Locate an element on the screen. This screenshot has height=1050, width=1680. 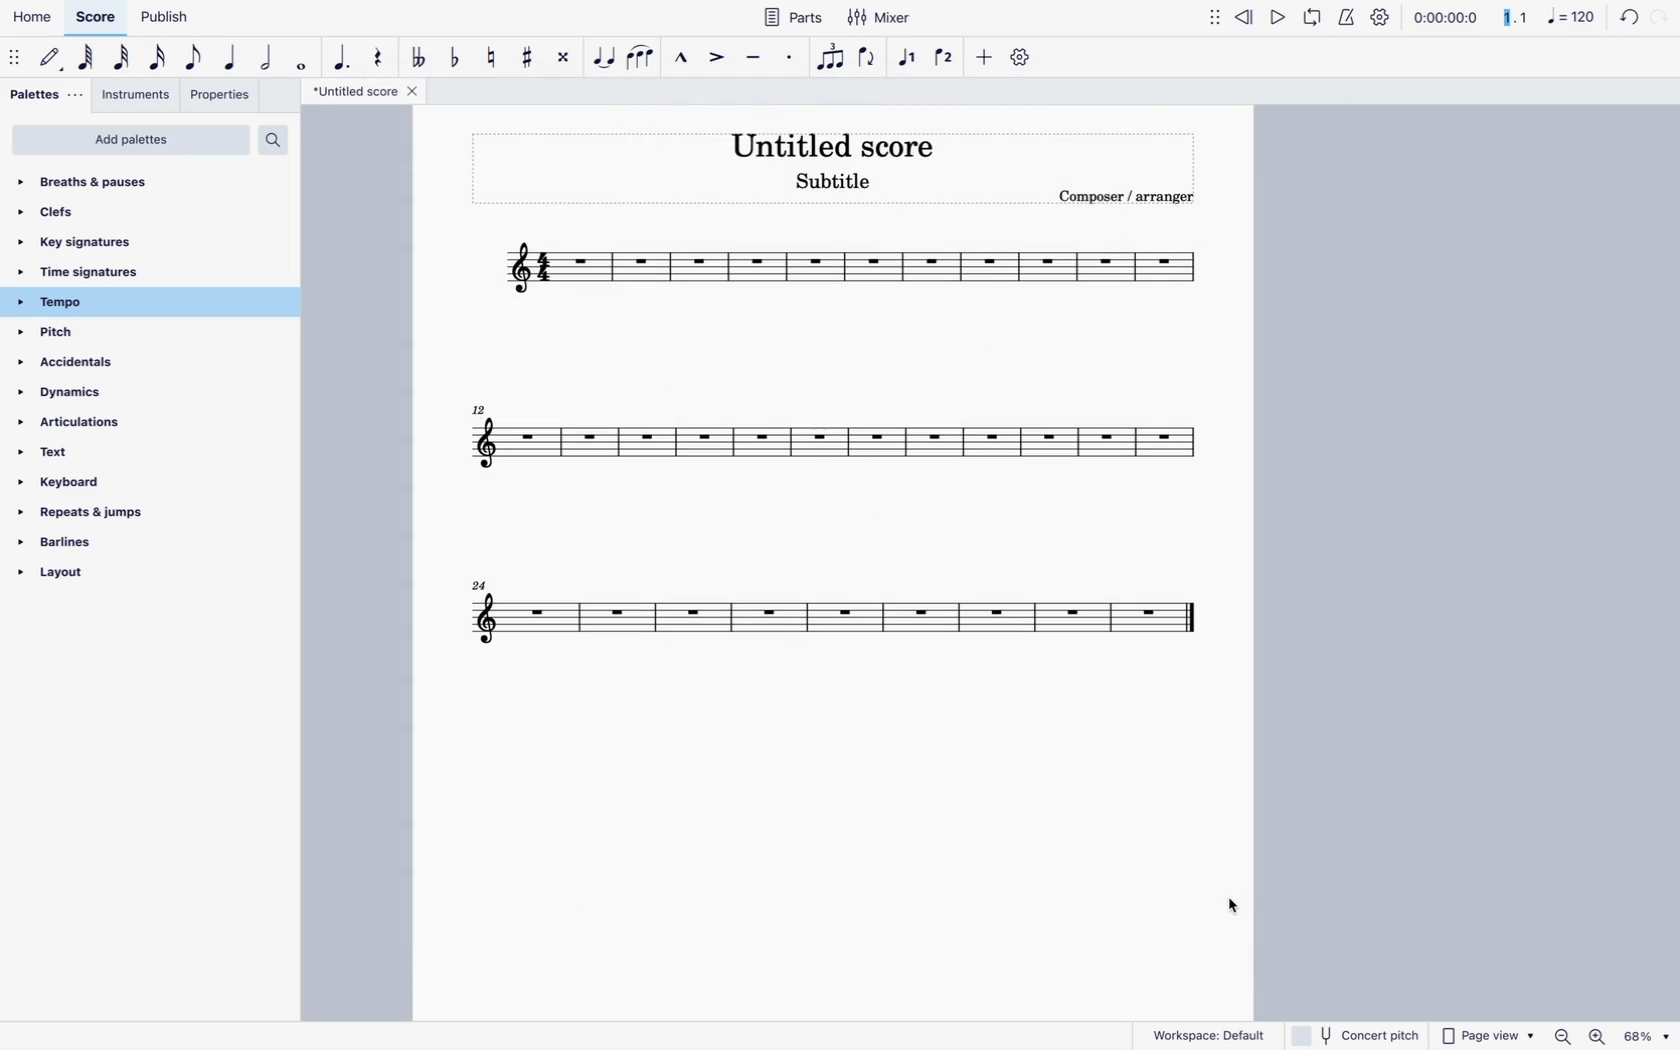
search is located at coordinates (272, 139).